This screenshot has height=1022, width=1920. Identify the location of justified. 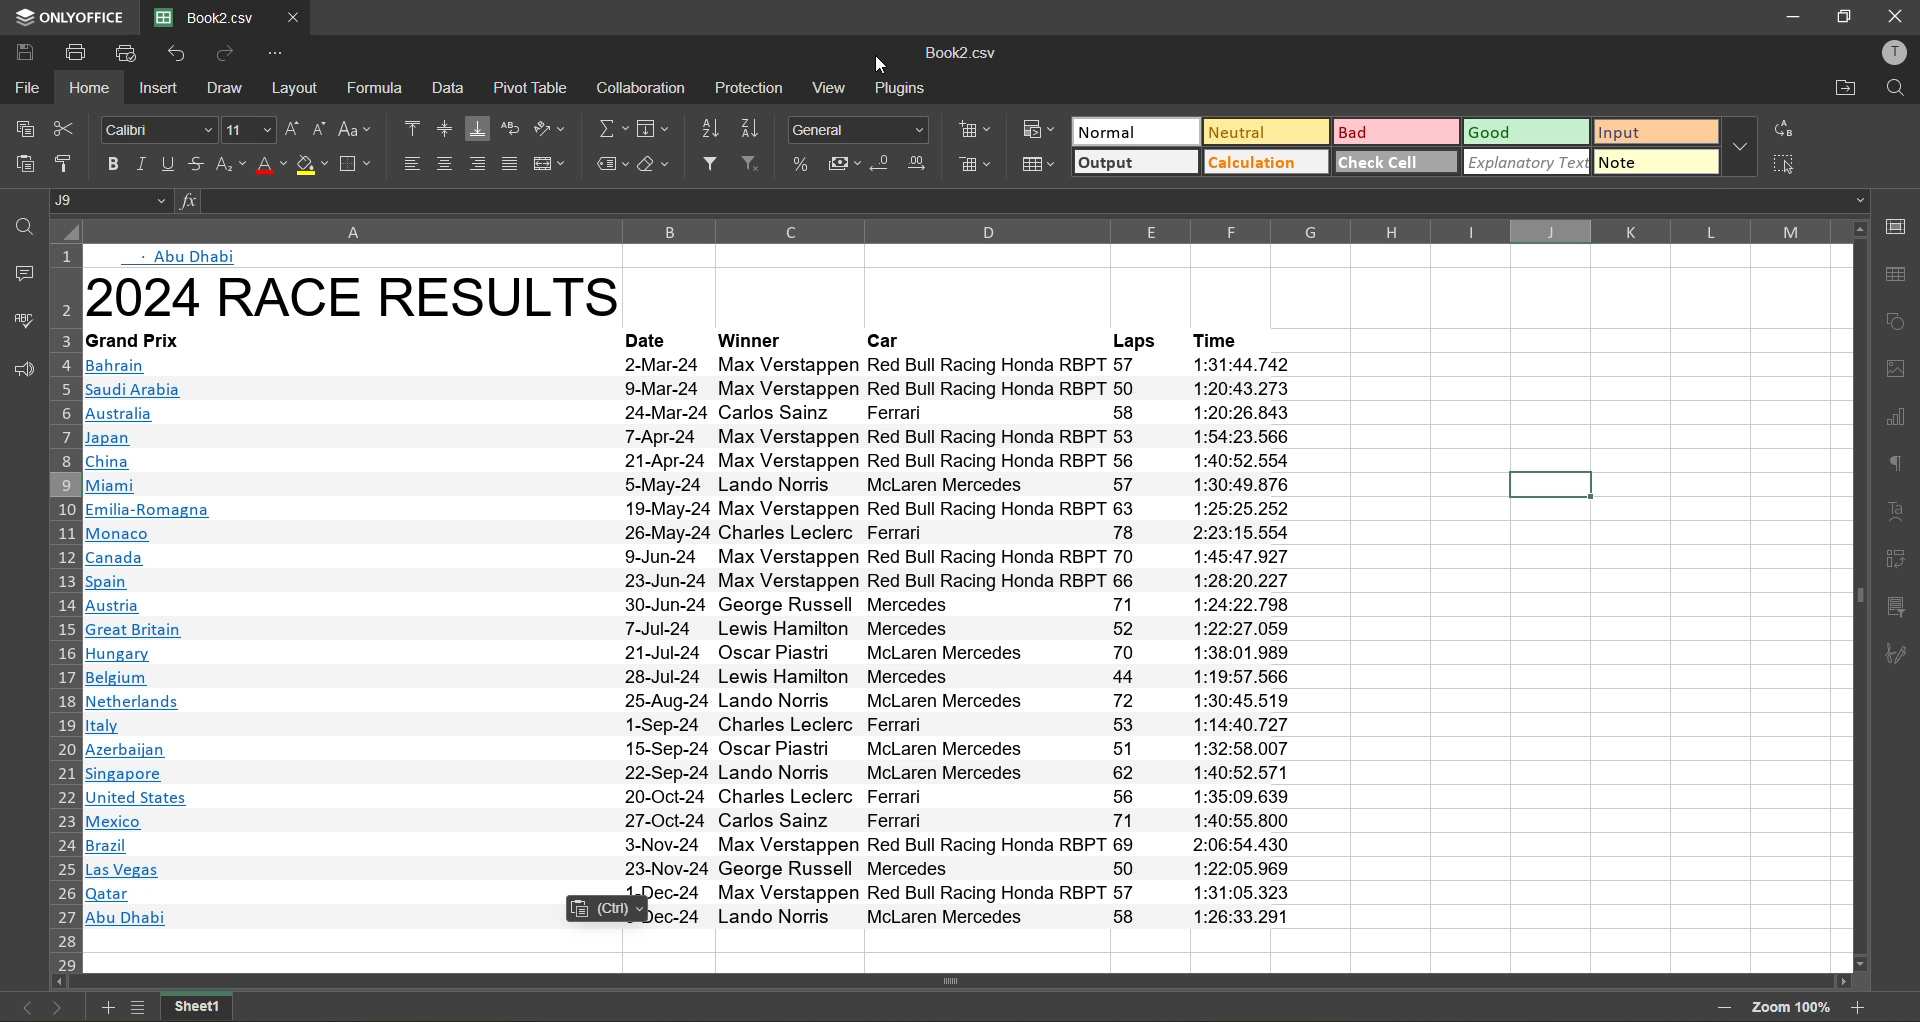
(510, 164).